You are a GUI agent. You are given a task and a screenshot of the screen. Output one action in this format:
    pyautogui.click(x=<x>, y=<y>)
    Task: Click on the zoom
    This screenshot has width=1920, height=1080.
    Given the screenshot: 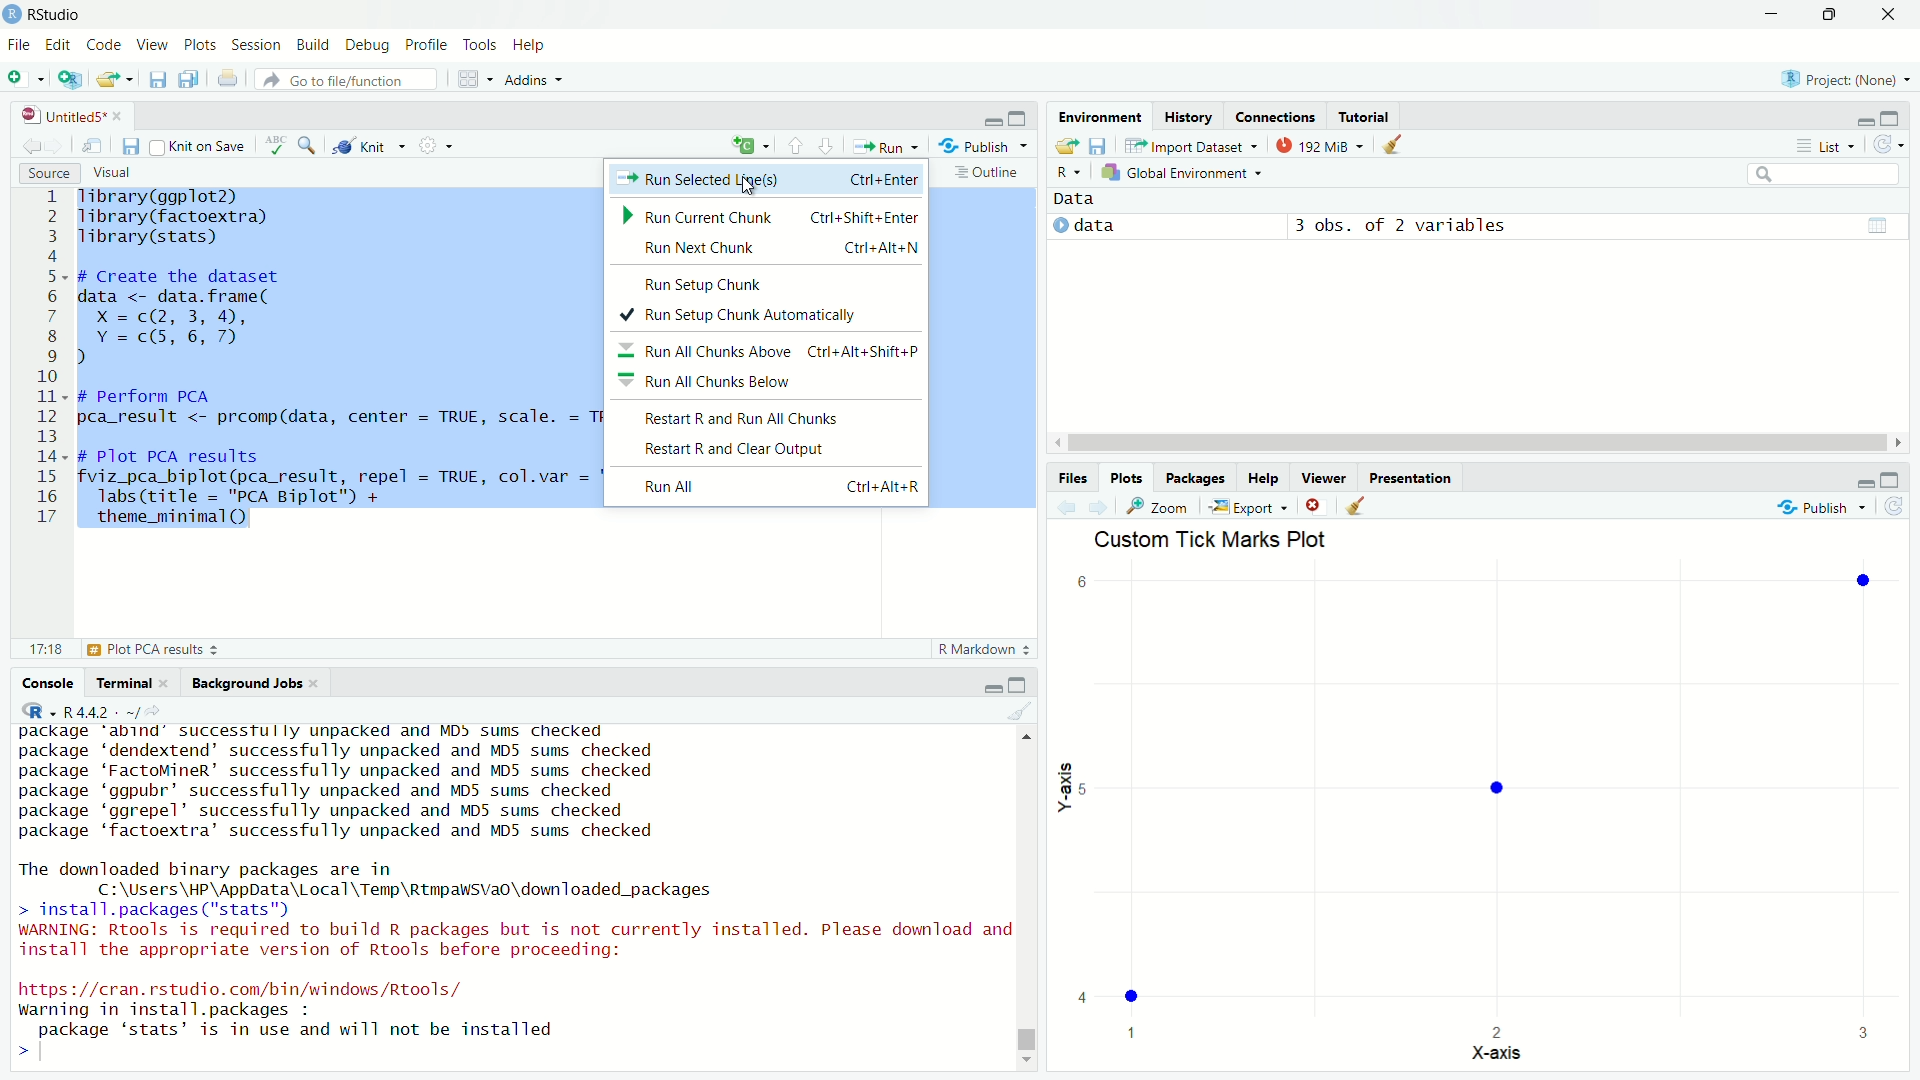 What is the action you would take?
    pyautogui.click(x=1160, y=506)
    